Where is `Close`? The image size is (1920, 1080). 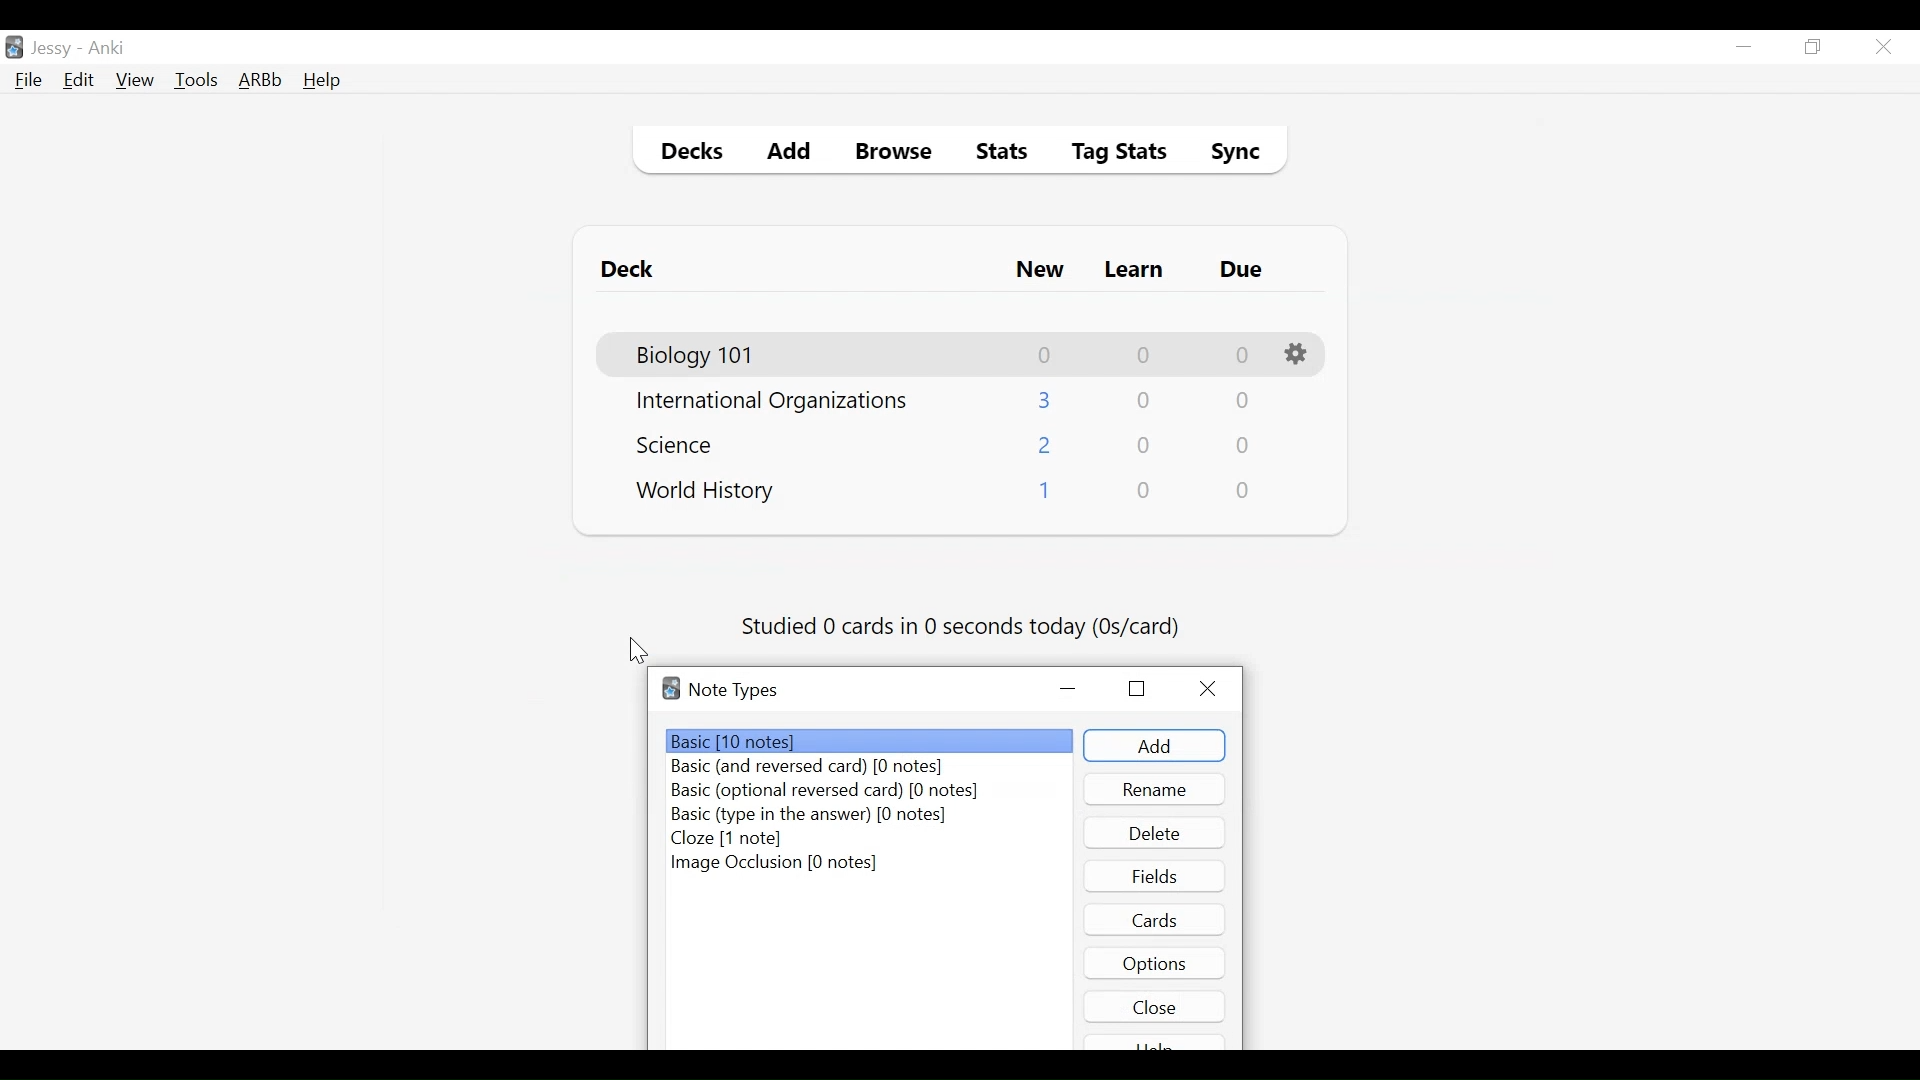 Close is located at coordinates (1883, 47).